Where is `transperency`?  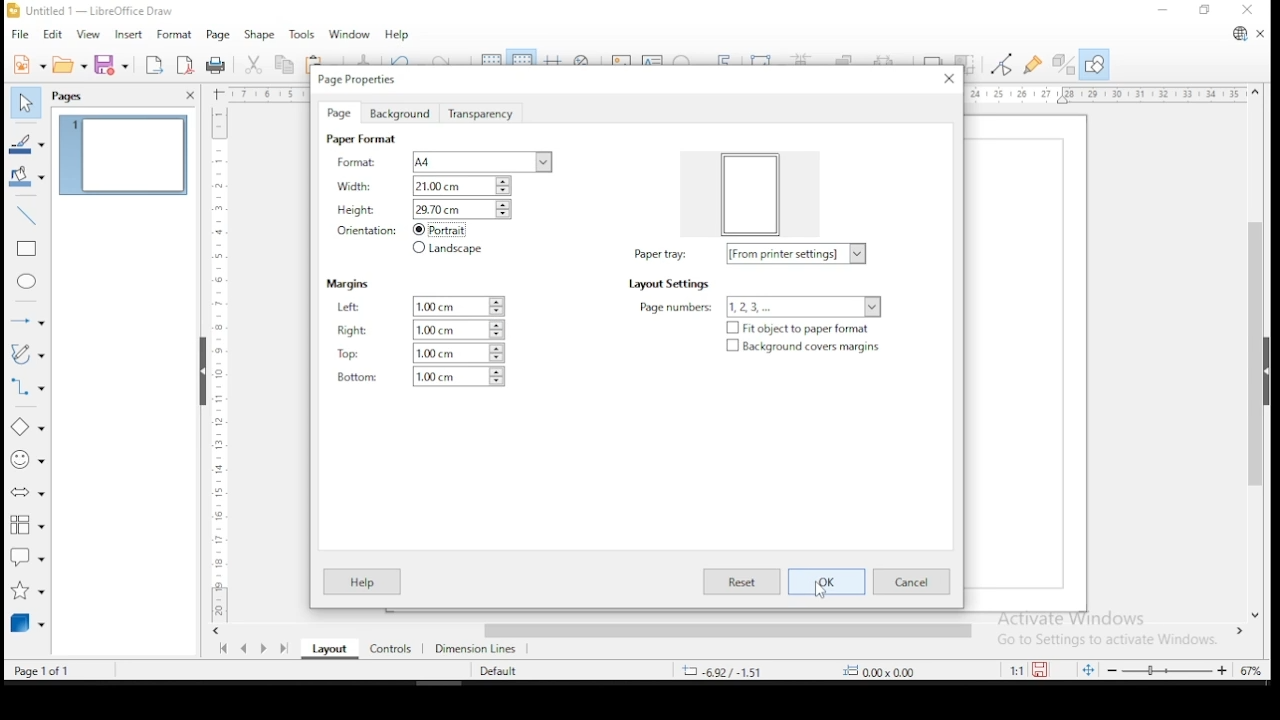
transperency is located at coordinates (480, 115).